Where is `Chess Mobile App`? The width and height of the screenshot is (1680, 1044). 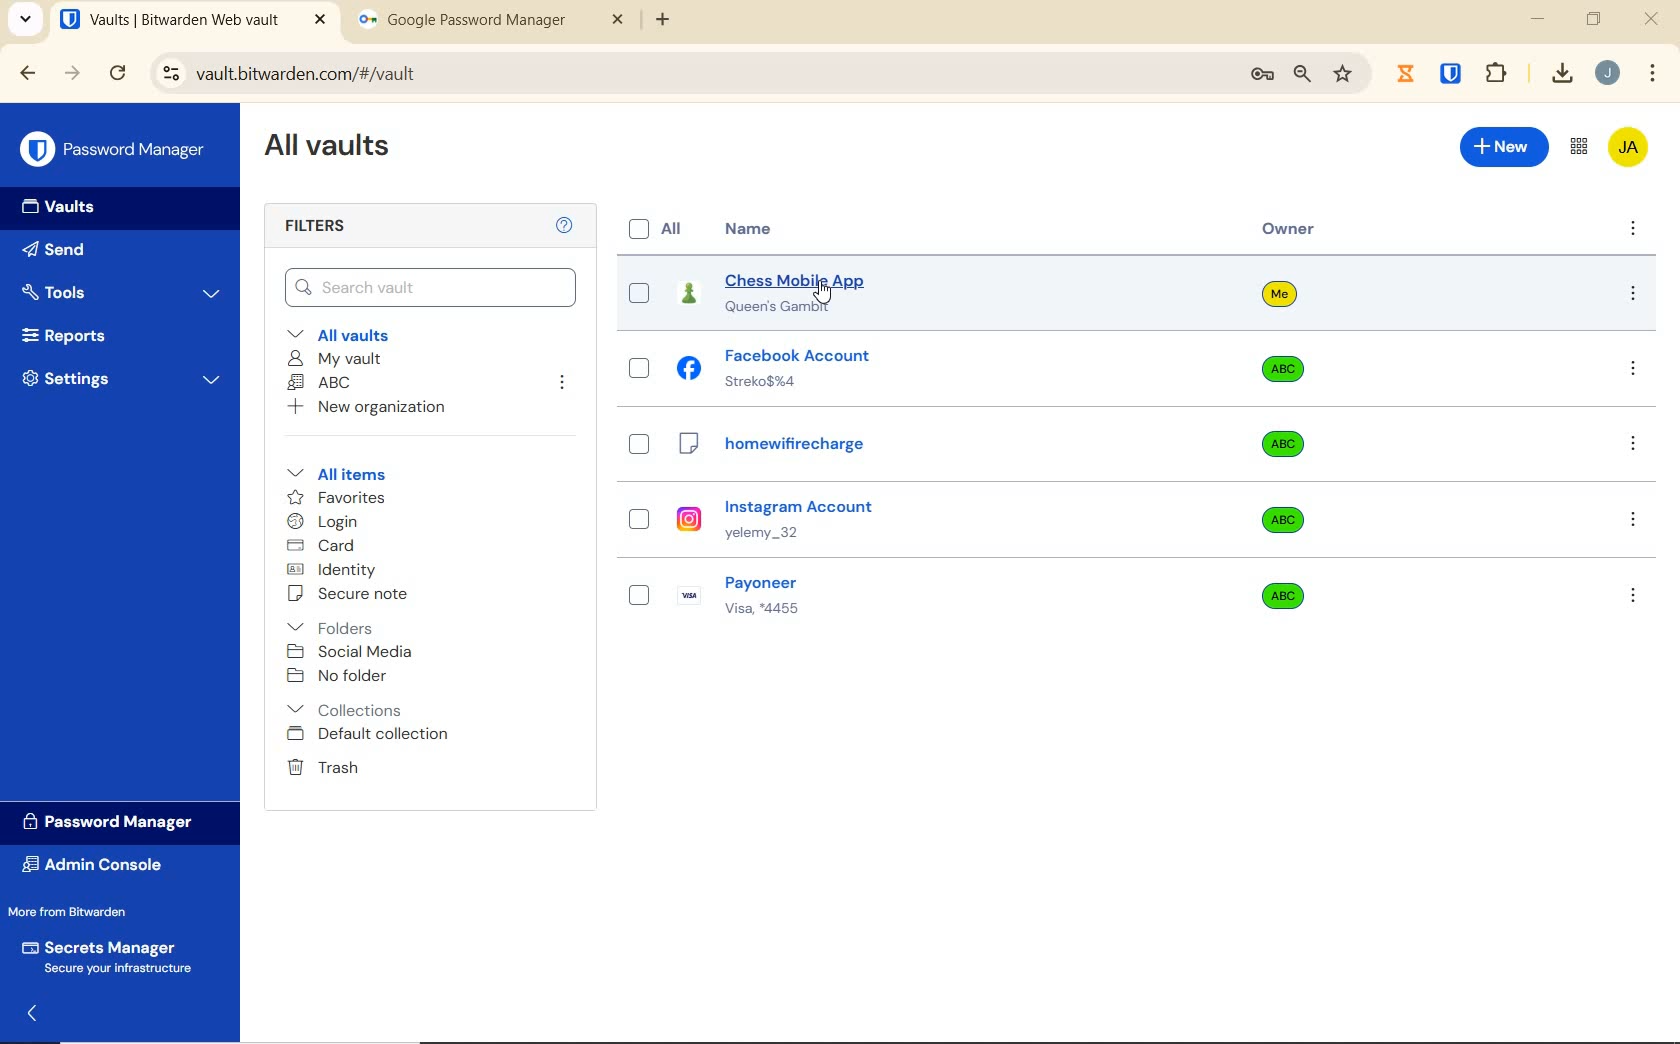
Chess Mobile App is located at coordinates (792, 275).